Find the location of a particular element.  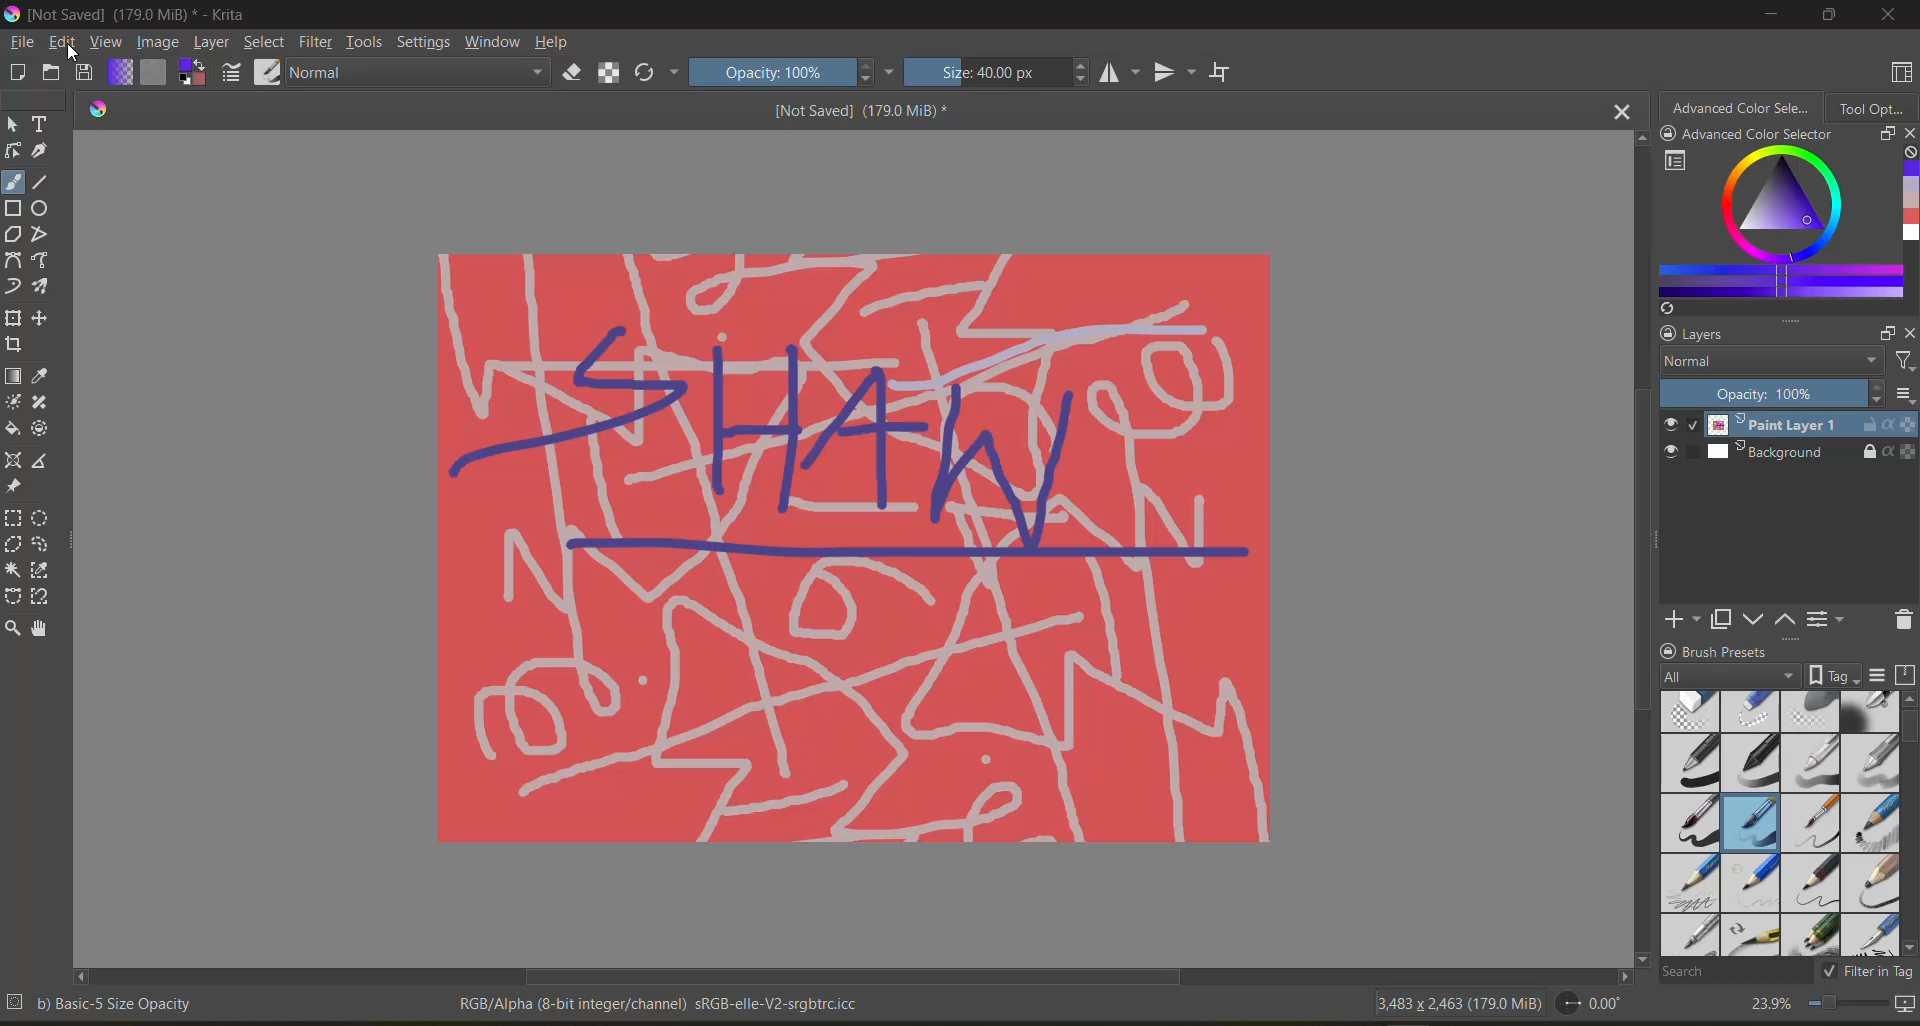

fill pattern is located at coordinates (155, 70).